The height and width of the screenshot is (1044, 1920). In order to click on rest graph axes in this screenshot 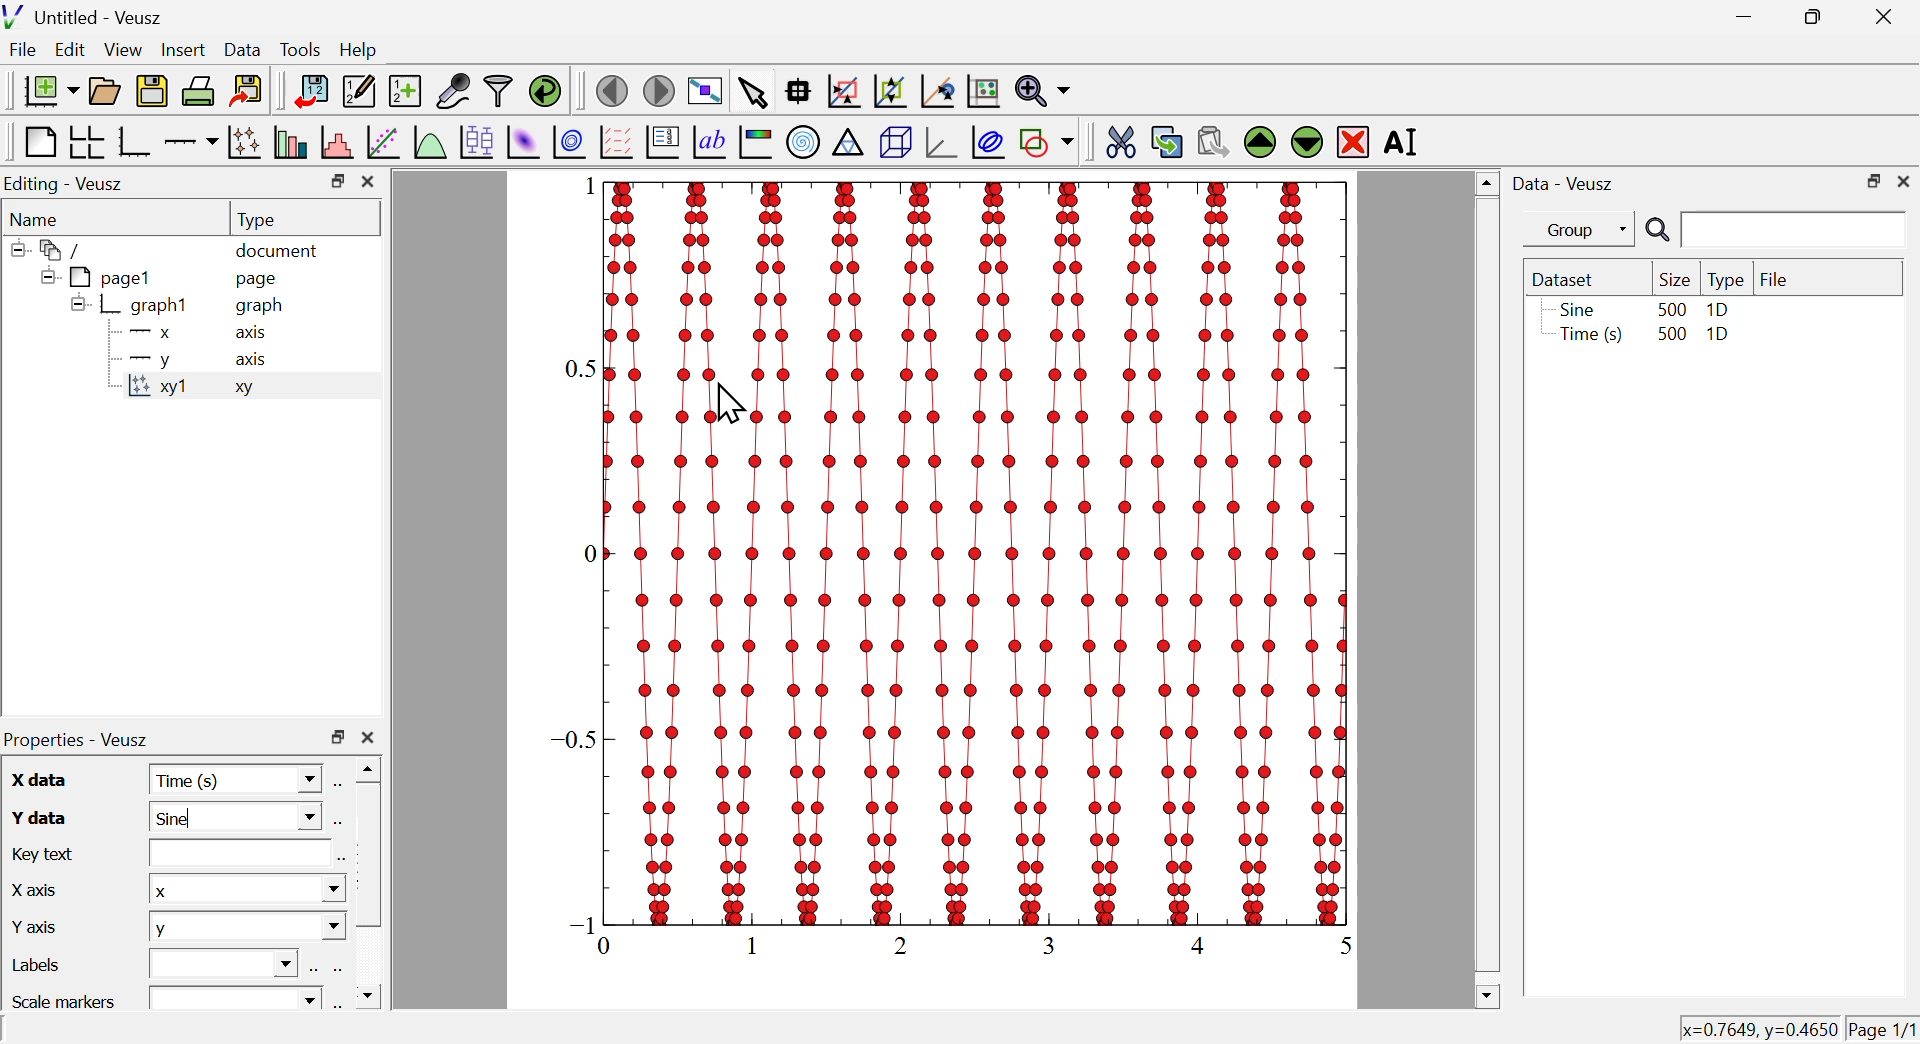, I will do `click(981, 92)`.